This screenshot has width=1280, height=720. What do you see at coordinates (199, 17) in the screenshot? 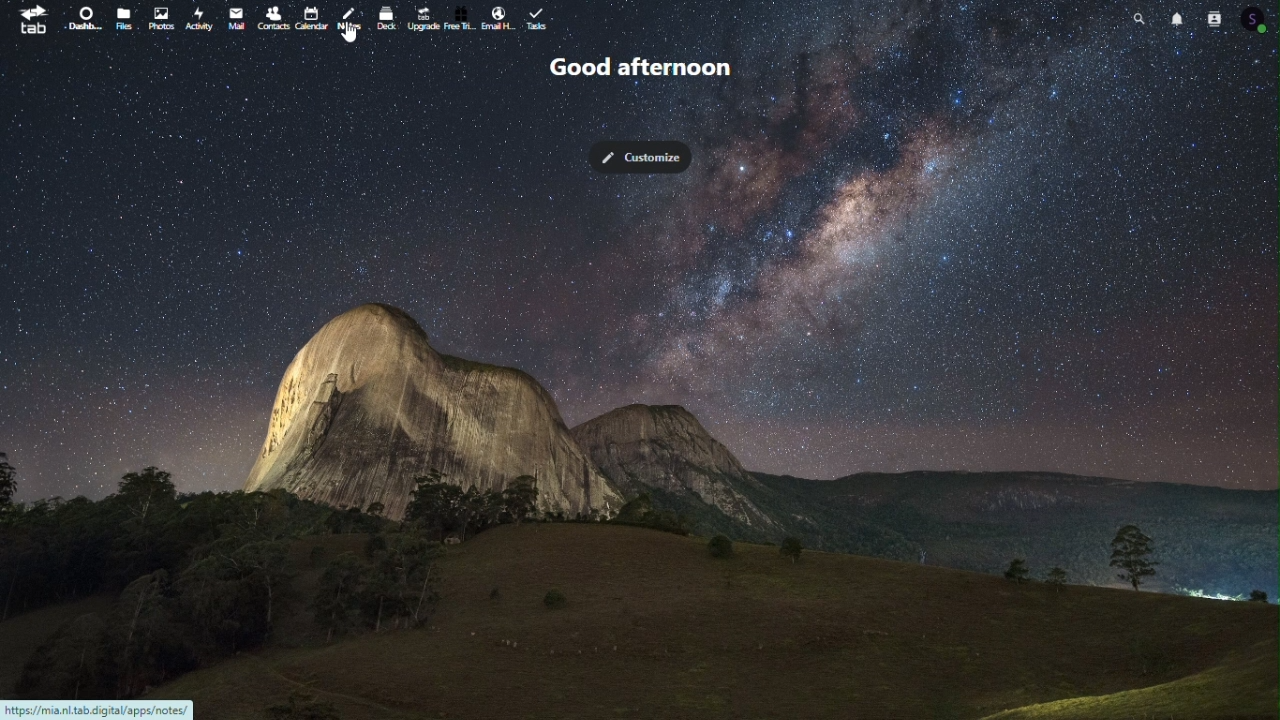
I see `Activity` at bounding box center [199, 17].